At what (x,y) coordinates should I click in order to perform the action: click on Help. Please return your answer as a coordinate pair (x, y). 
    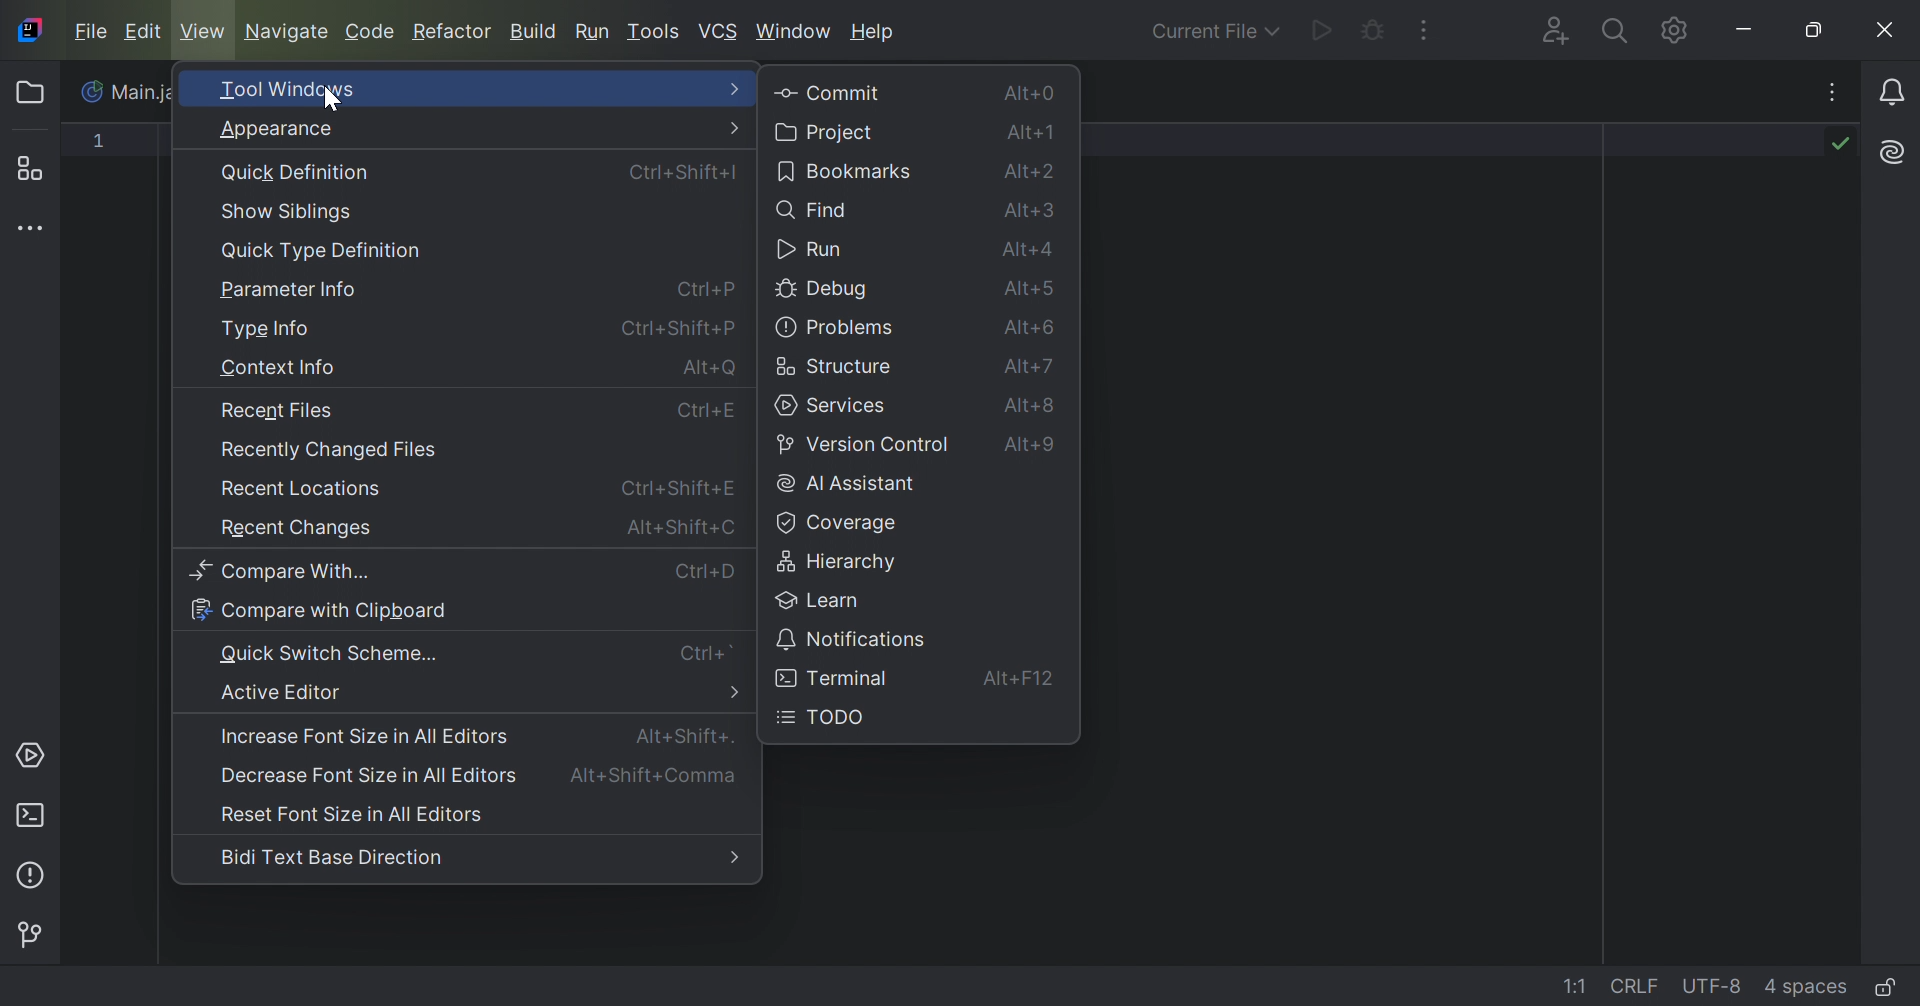
    Looking at the image, I should click on (875, 32).